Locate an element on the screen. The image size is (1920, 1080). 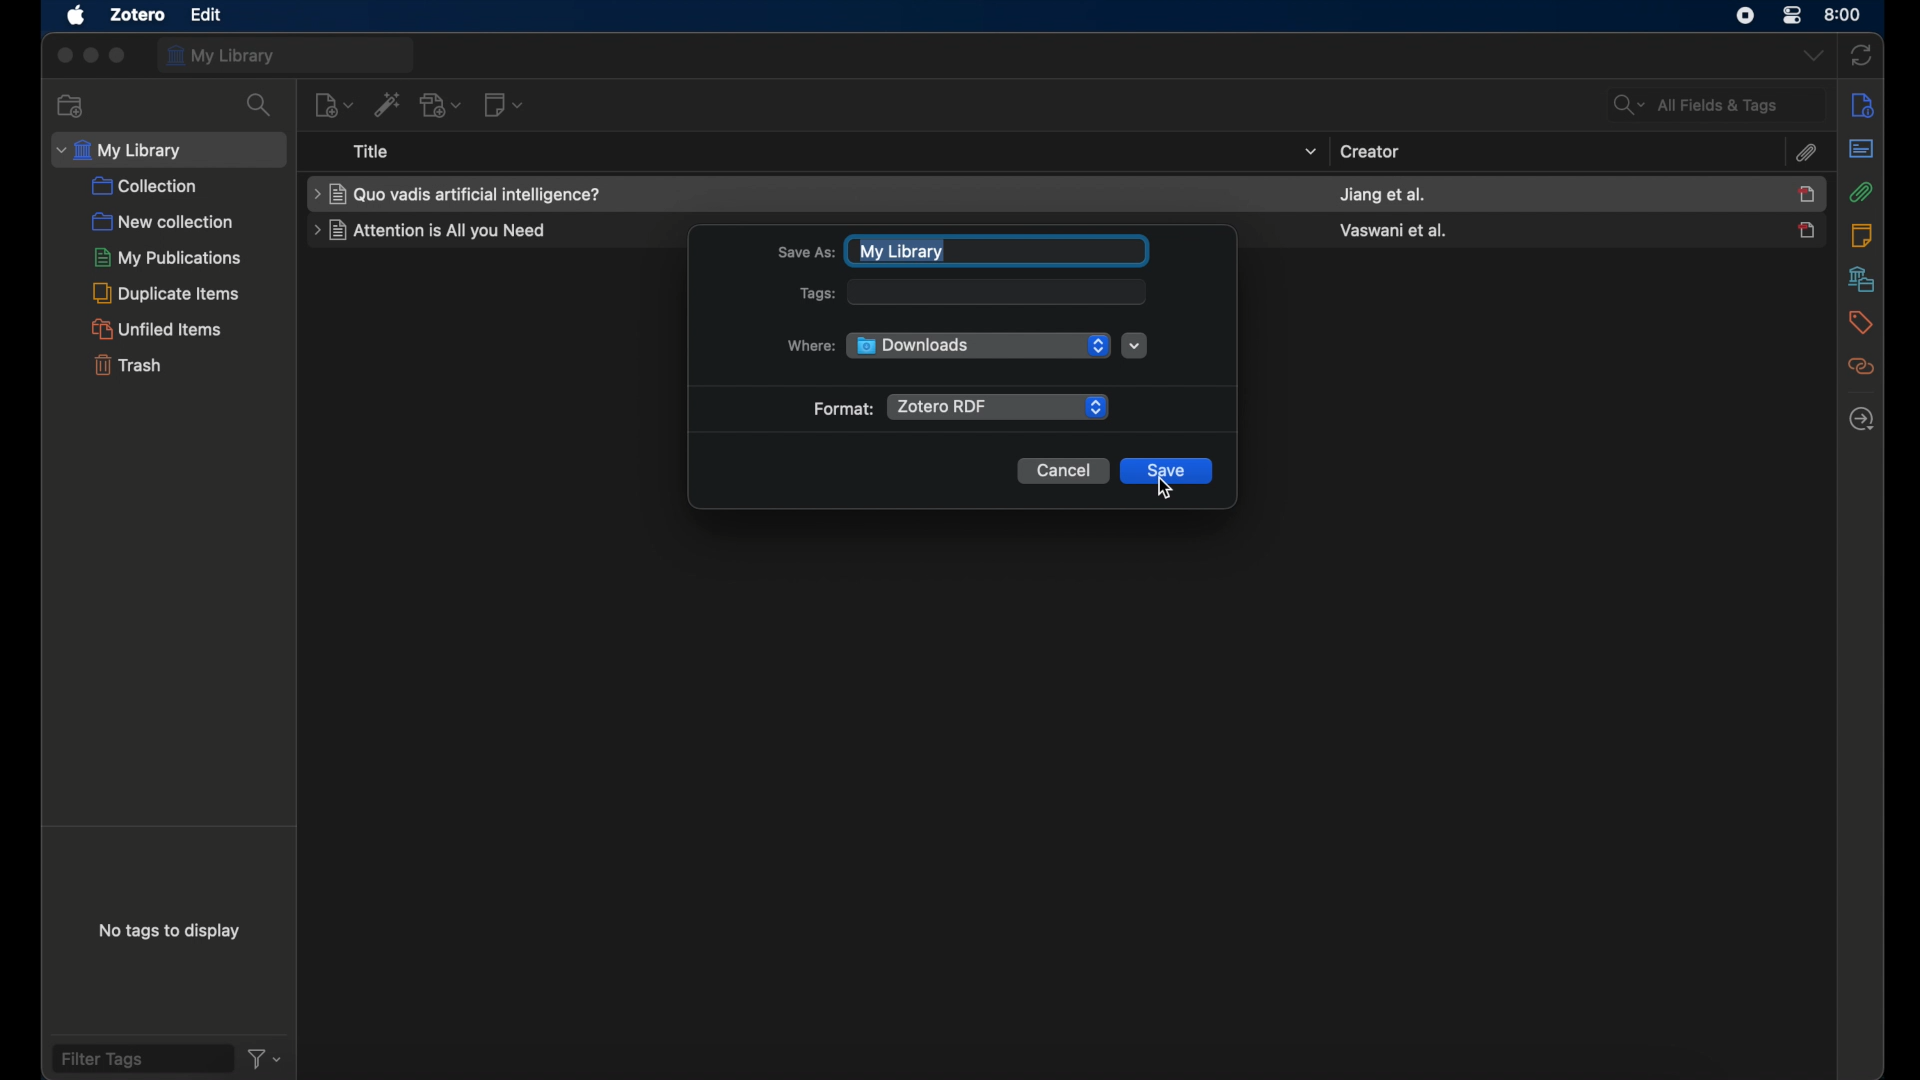
locate is located at coordinates (1861, 419).